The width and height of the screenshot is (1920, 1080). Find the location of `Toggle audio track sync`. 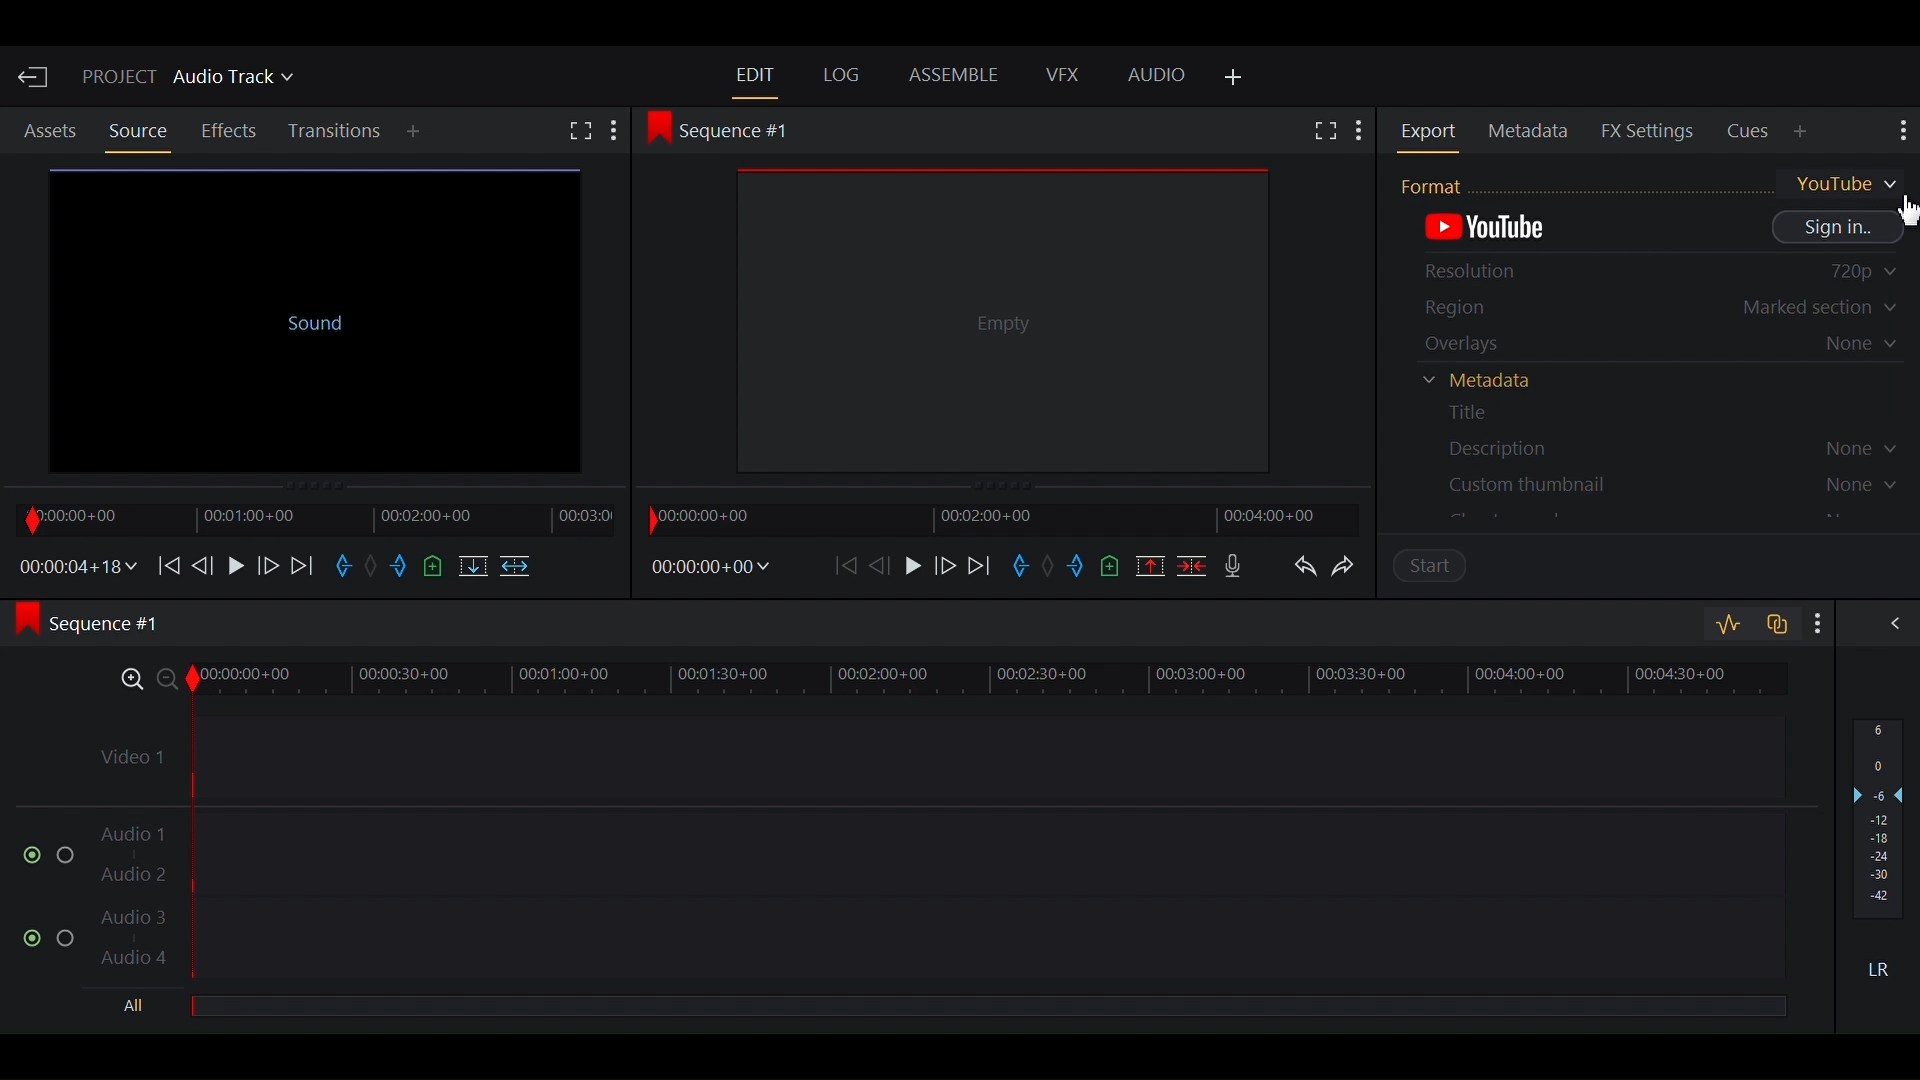

Toggle audio track sync is located at coordinates (1773, 622).